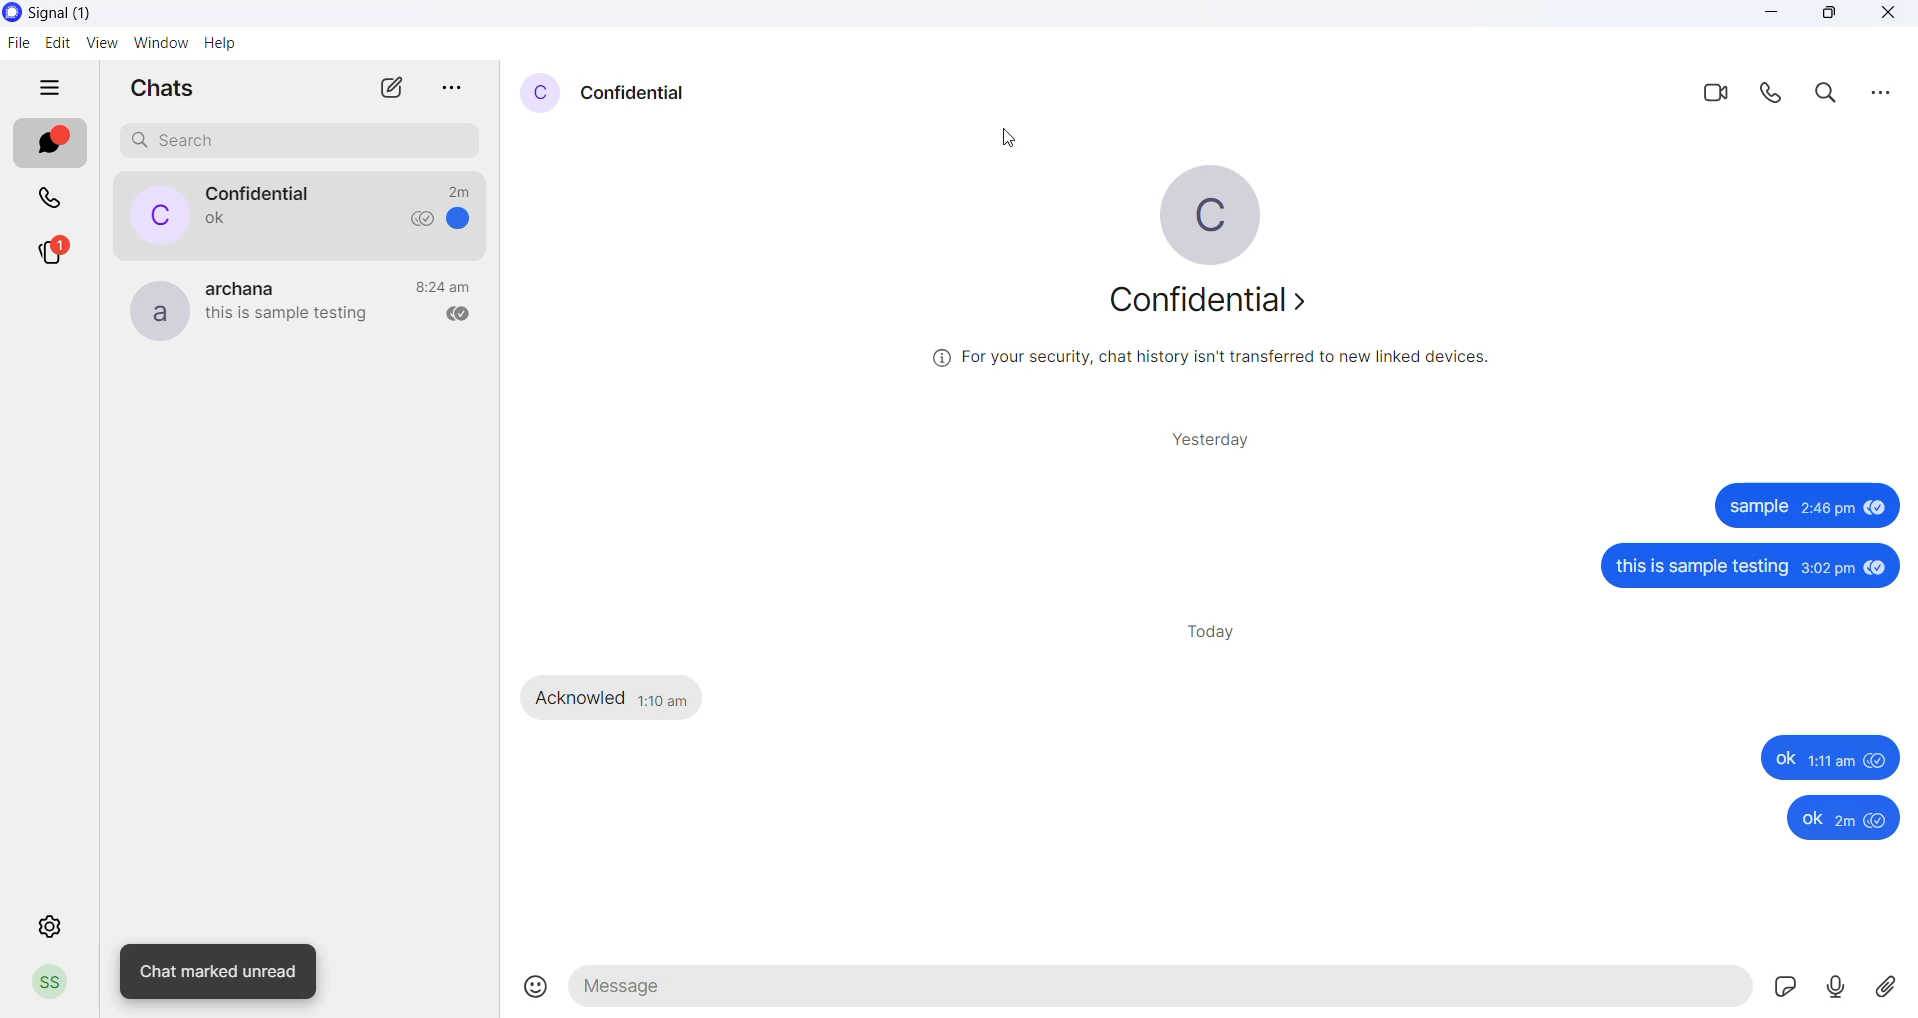  Describe the element at coordinates (249, 286) in the screenshot. I see `contact name` at that location.